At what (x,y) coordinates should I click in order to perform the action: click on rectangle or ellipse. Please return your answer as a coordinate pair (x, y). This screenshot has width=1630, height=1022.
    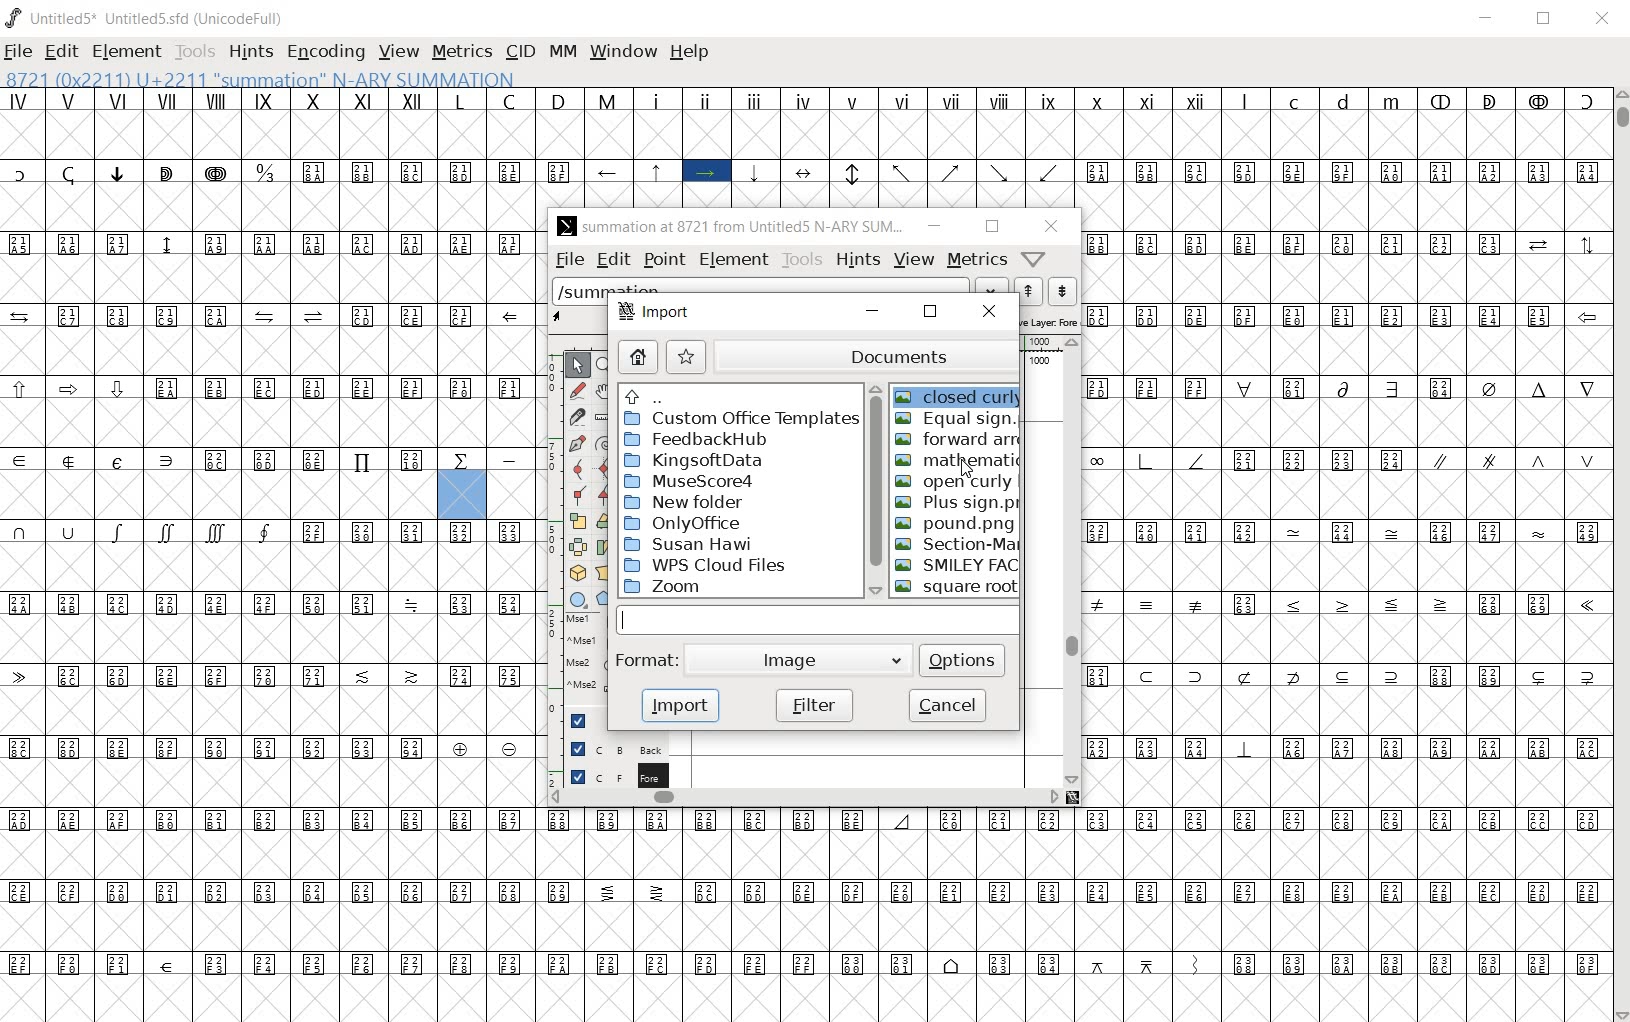
    Looking at the image, I should click on (577, 599).